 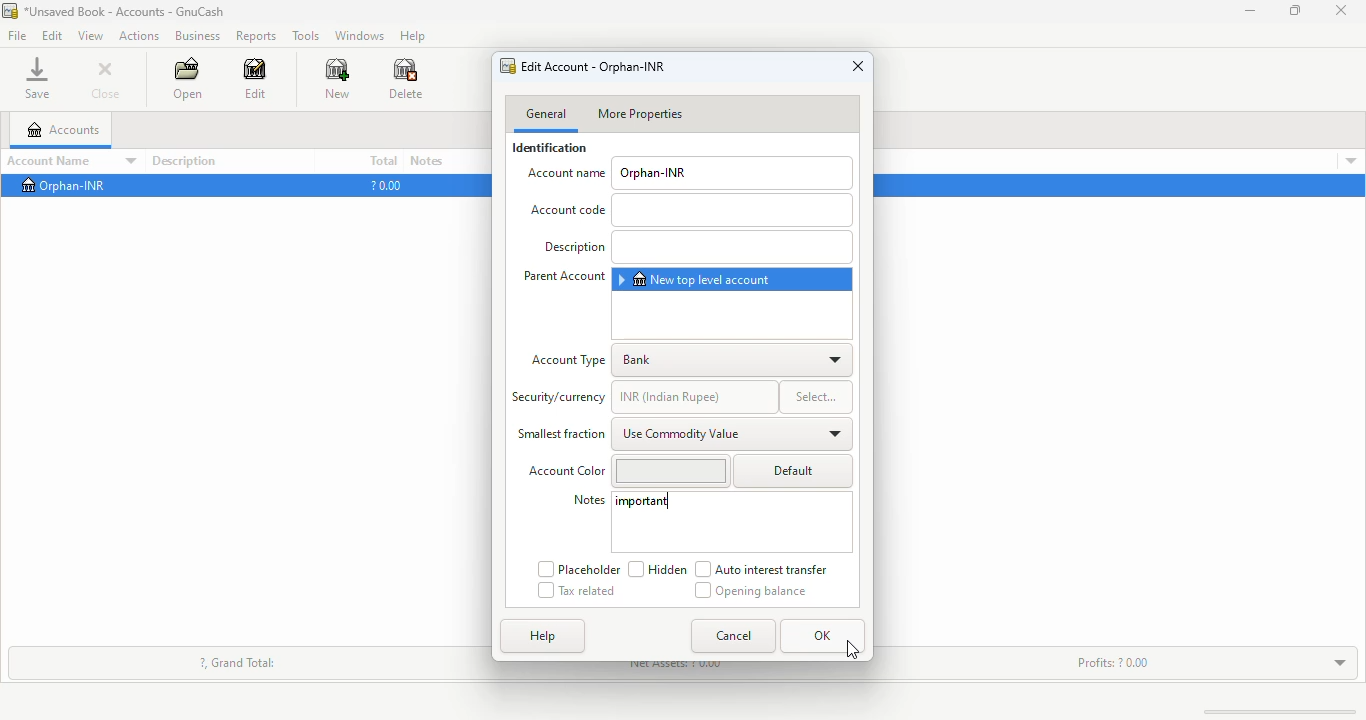 What do you see at coordinates (695, 279) in the screenshot?
I see `new top level account` at bounding box center [695, 279].